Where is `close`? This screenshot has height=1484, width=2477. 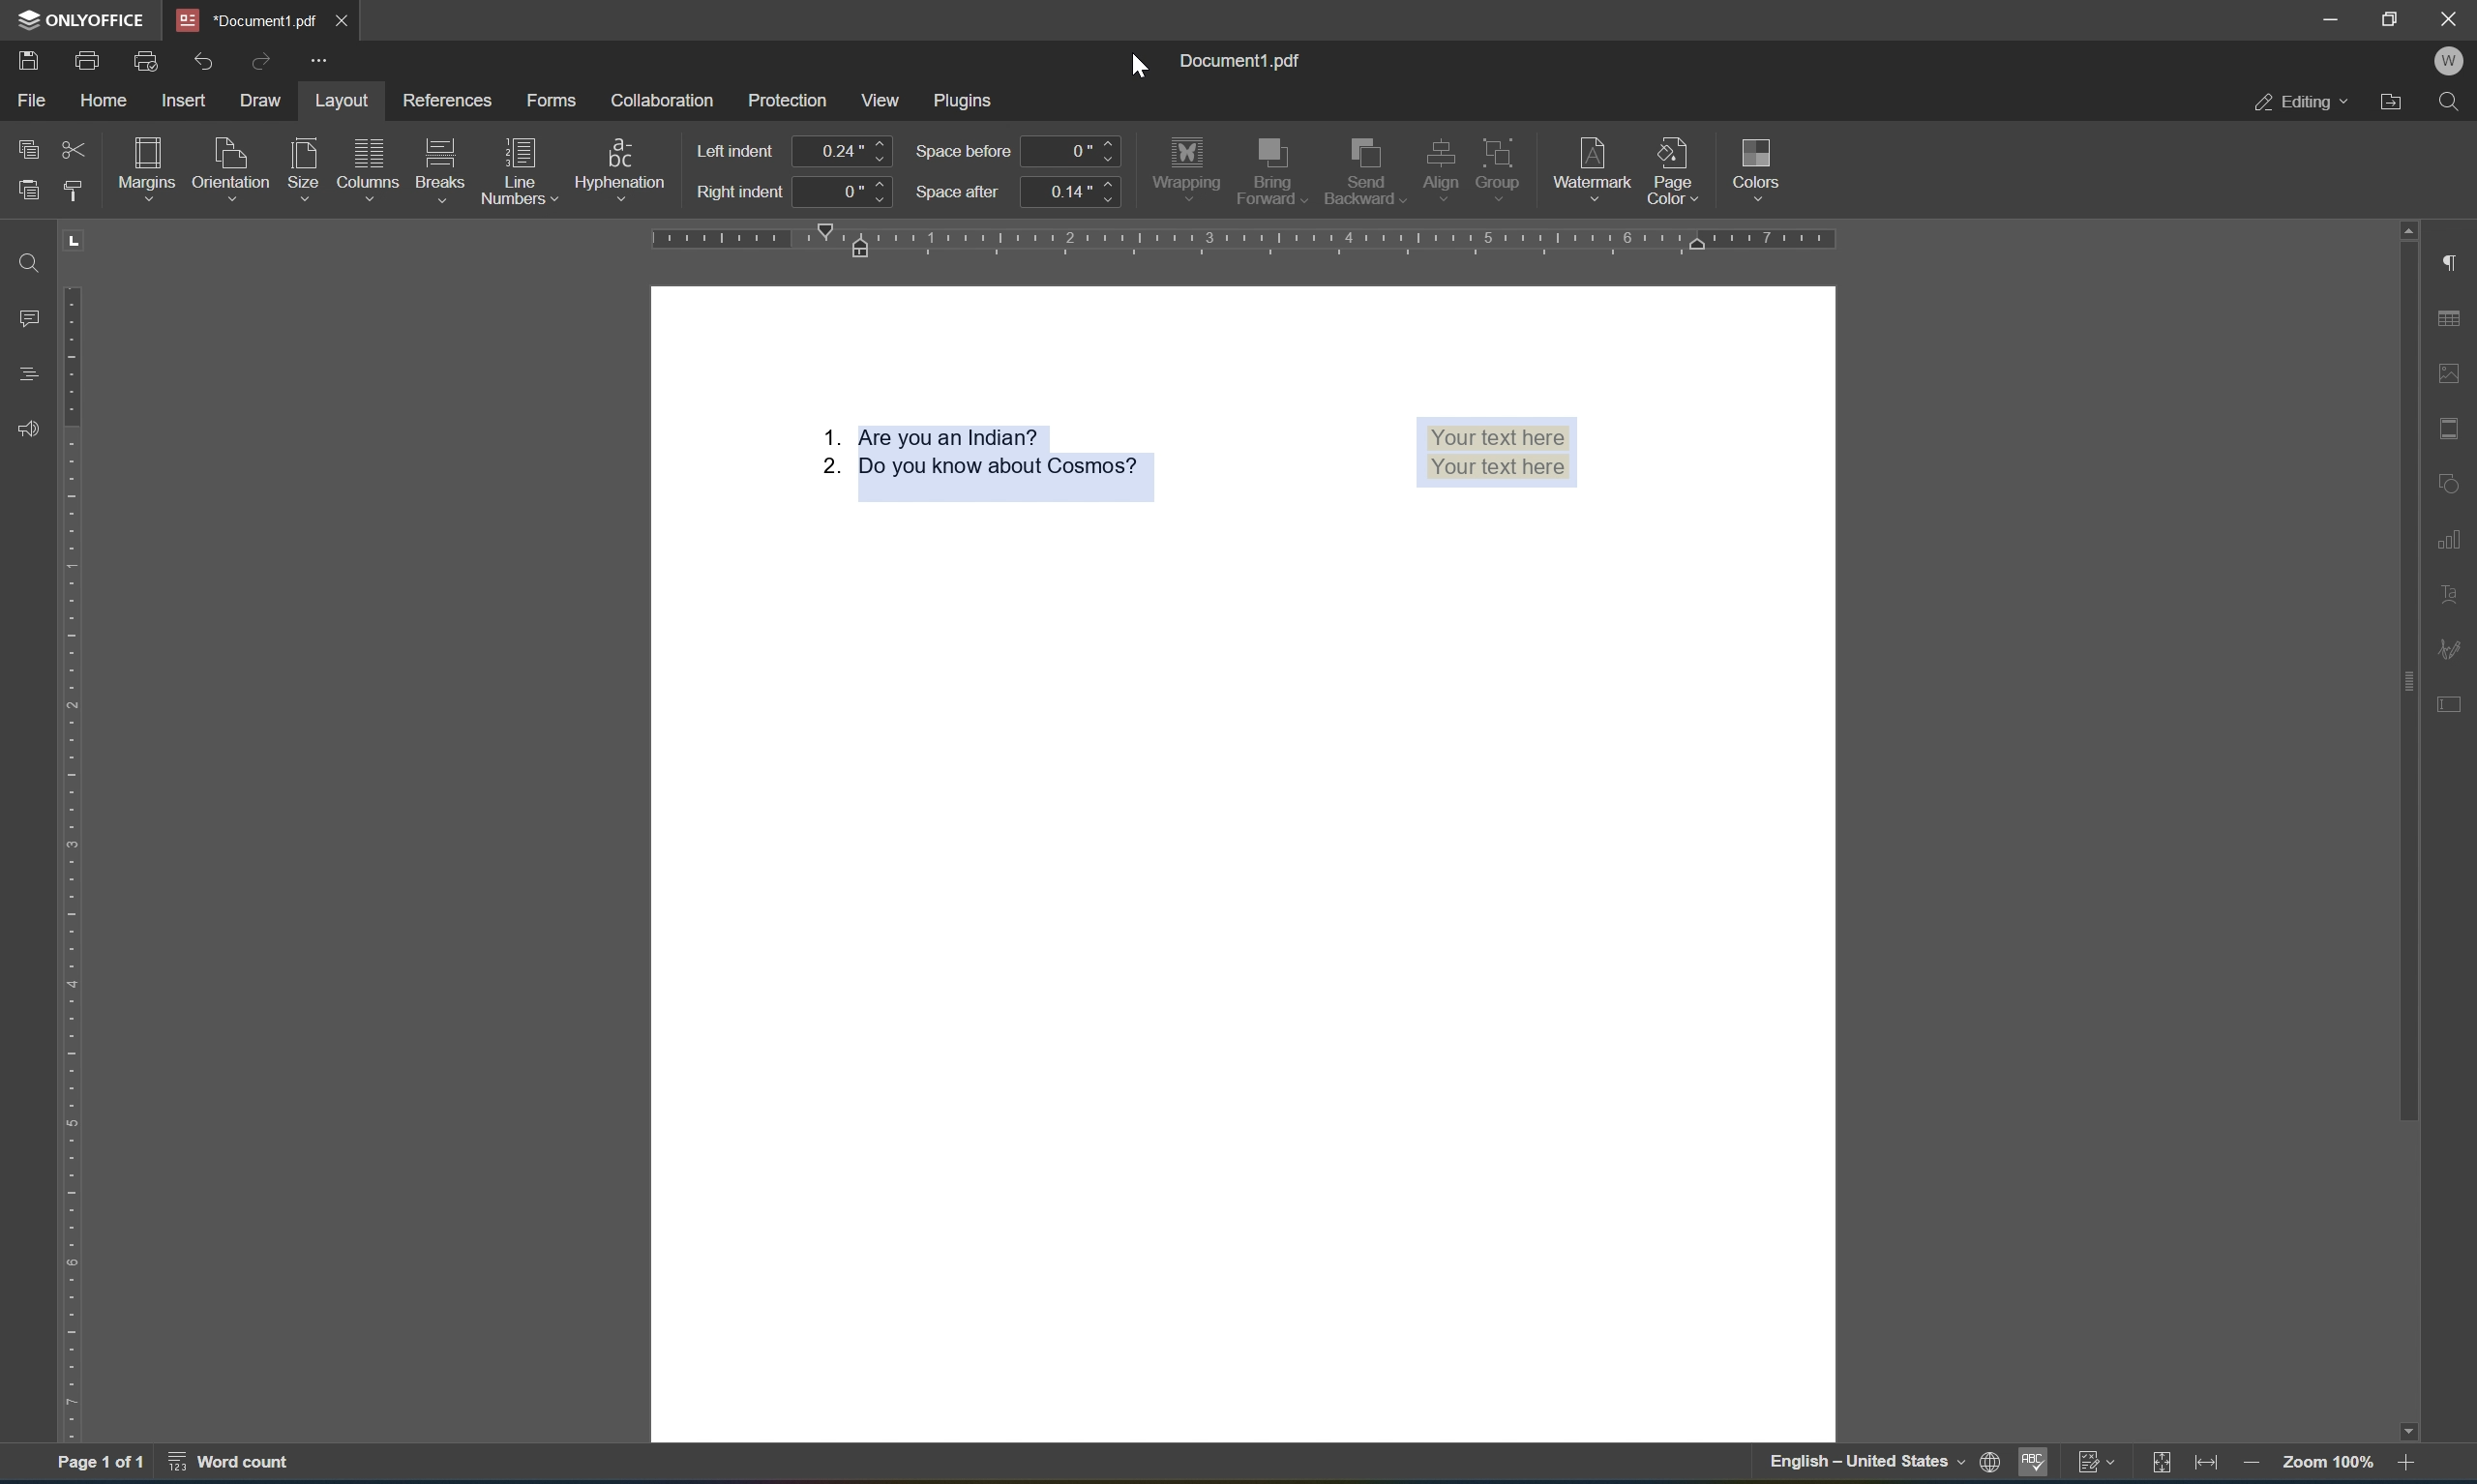 close is located at coordinates (2448, 20).